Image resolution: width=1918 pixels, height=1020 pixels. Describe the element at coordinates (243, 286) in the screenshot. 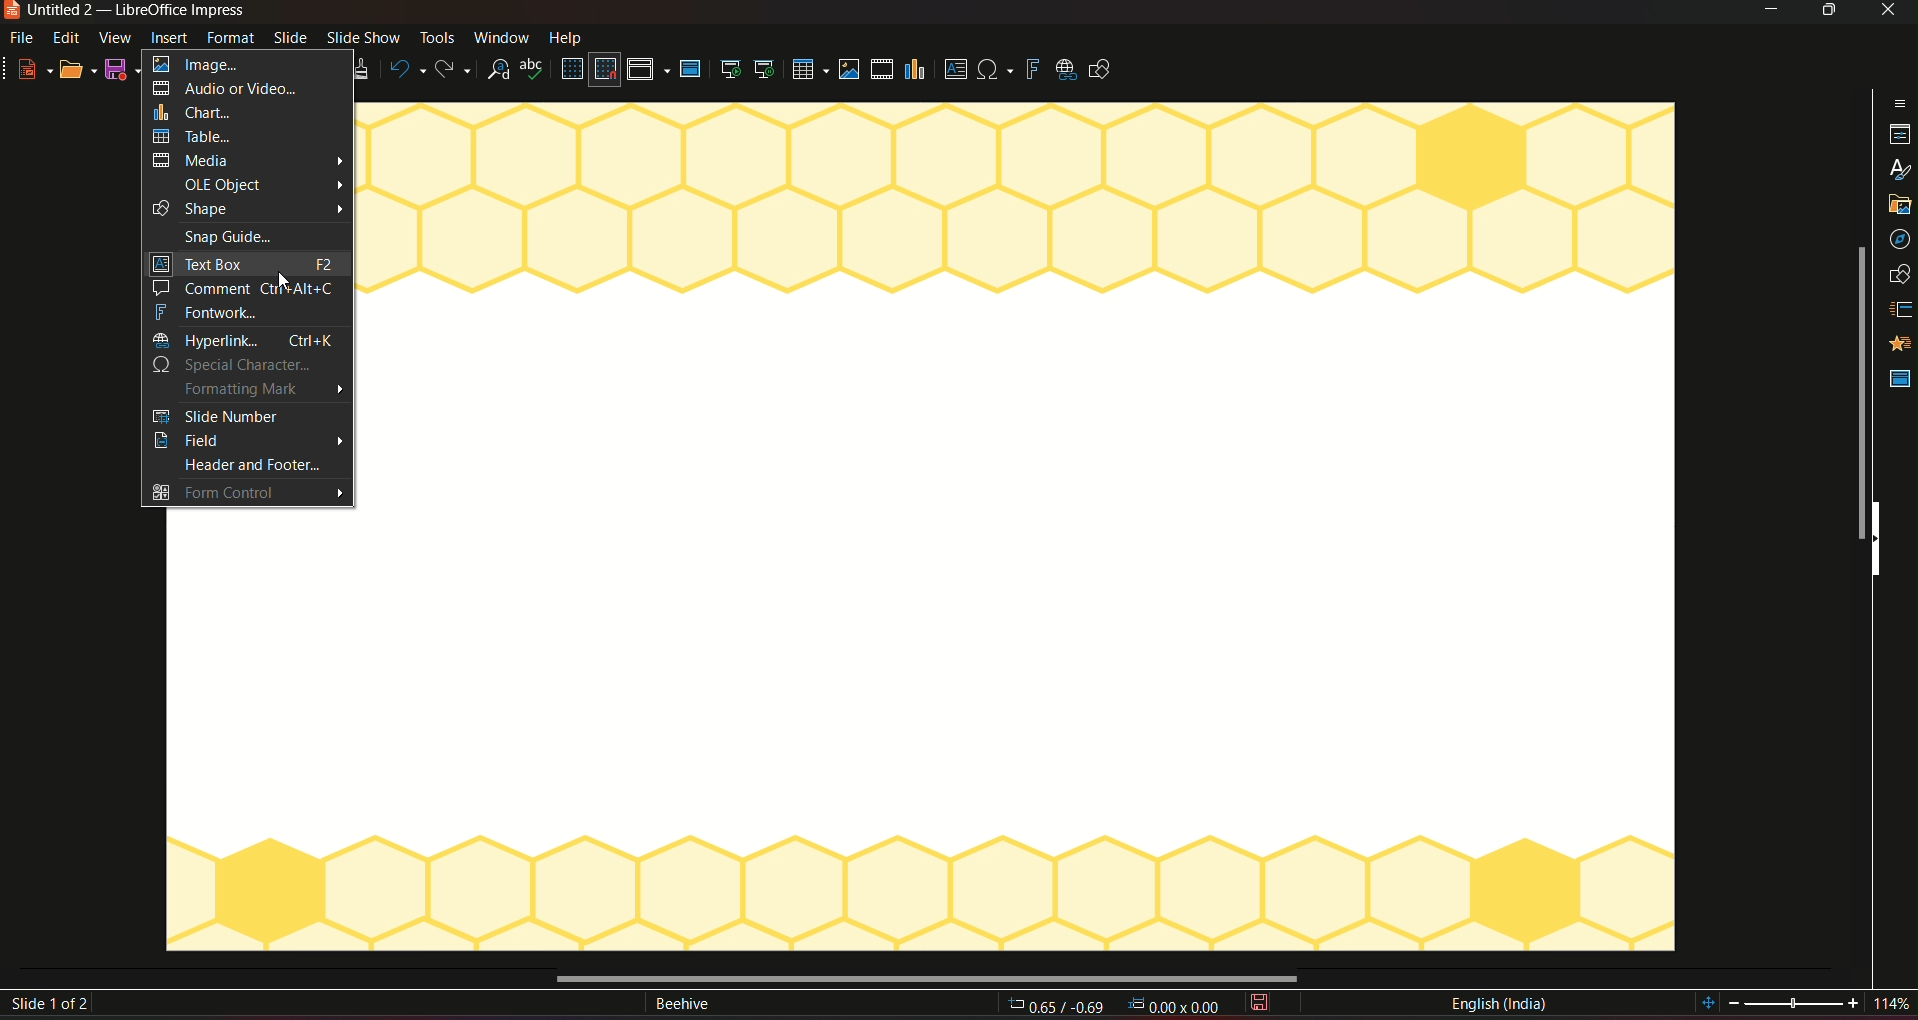

I see `comment         Ctrl` at that location.